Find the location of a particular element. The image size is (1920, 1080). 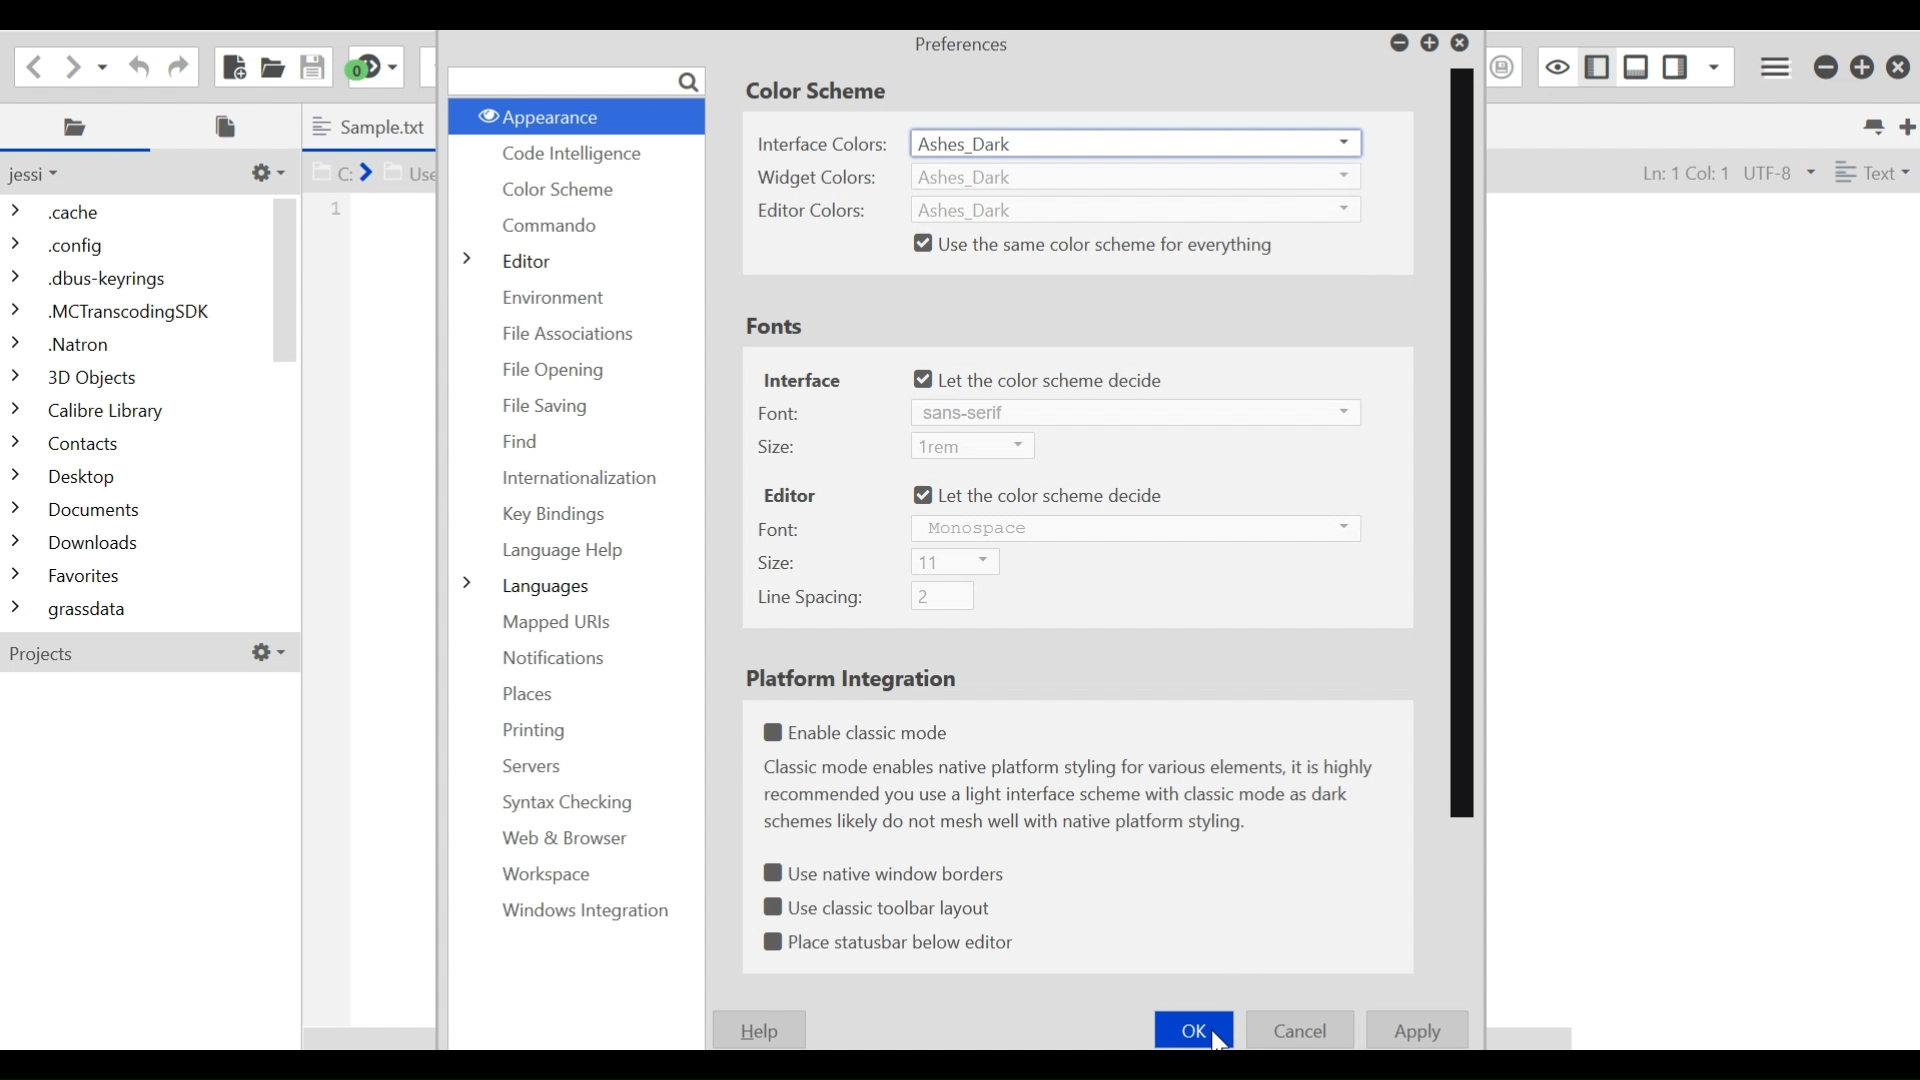

Application menu is located at coordinates (1777, 64).